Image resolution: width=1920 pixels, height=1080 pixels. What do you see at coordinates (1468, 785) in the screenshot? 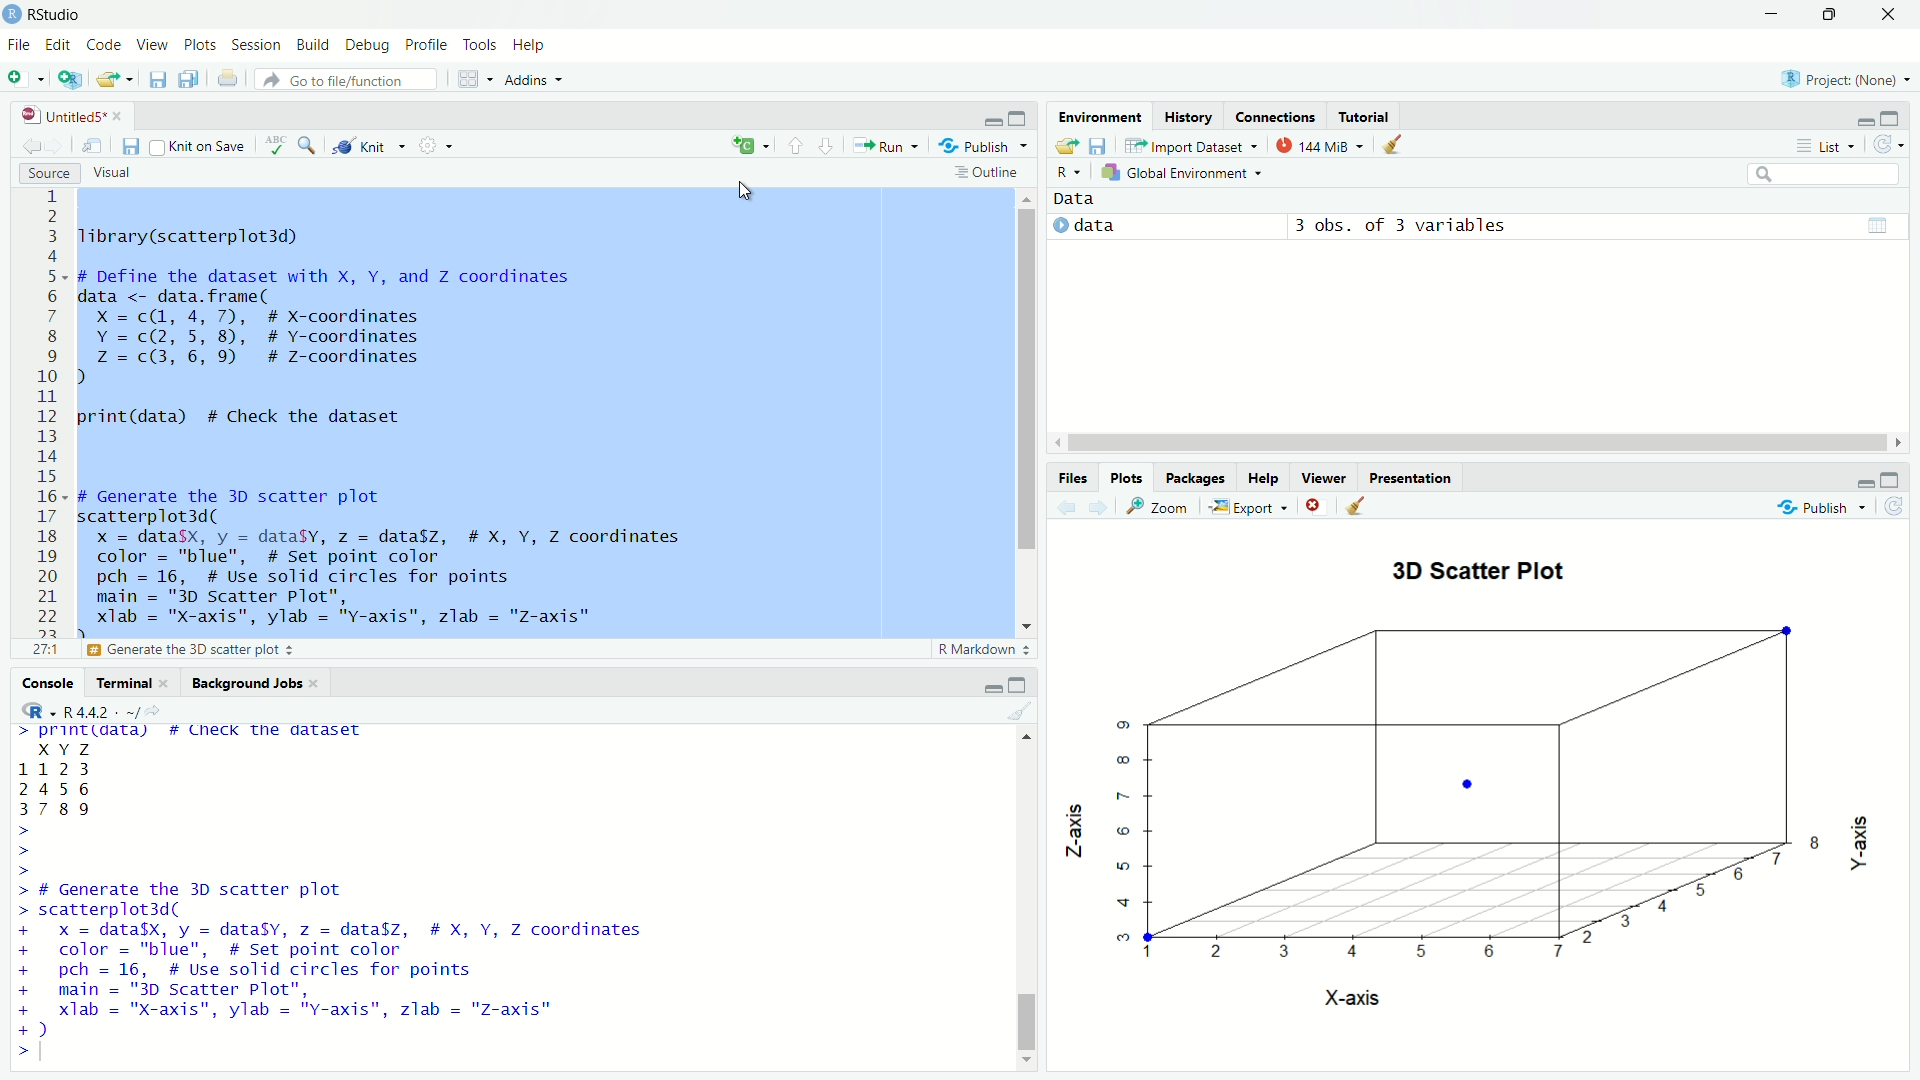
I see `3d plot area` at bounding box center [1468, 785].